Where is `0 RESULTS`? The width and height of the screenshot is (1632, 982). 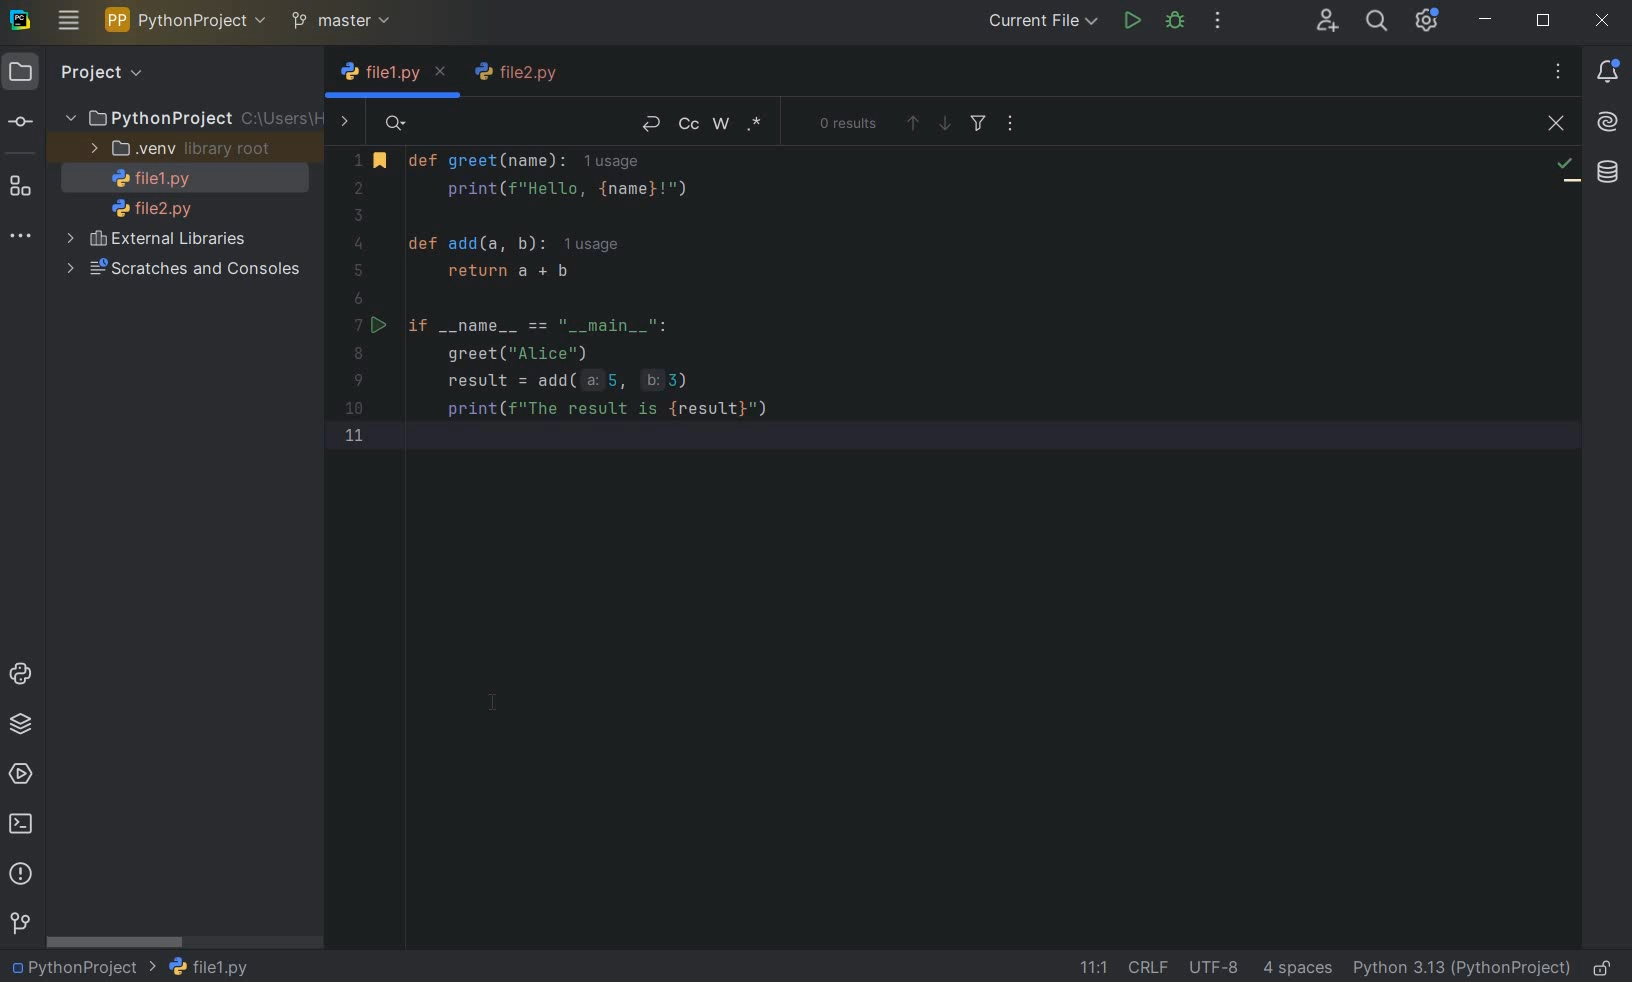 0 RESULTS is located at coordinates (849, 123).